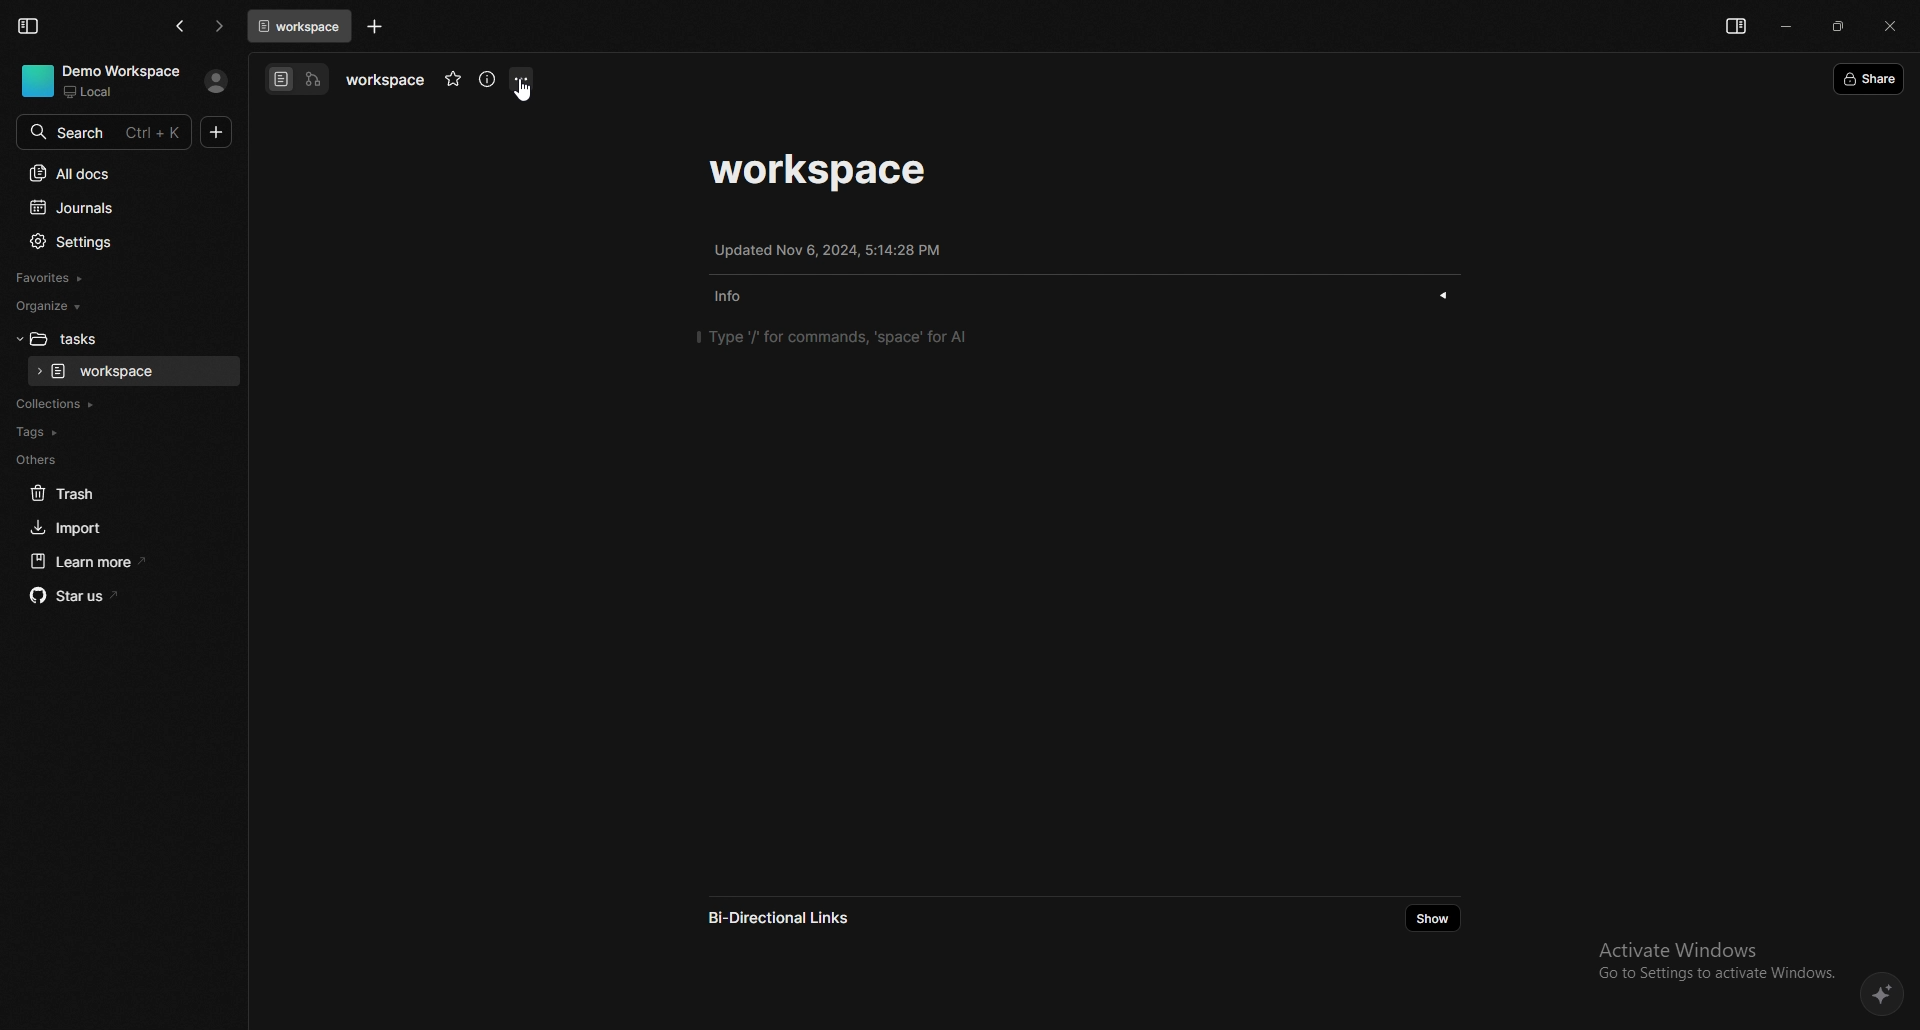 This screenshot has width=1920, height=1030. Describe the element at coordinates (1883, 993) in the screenshot. I see `affine AI` at that location.